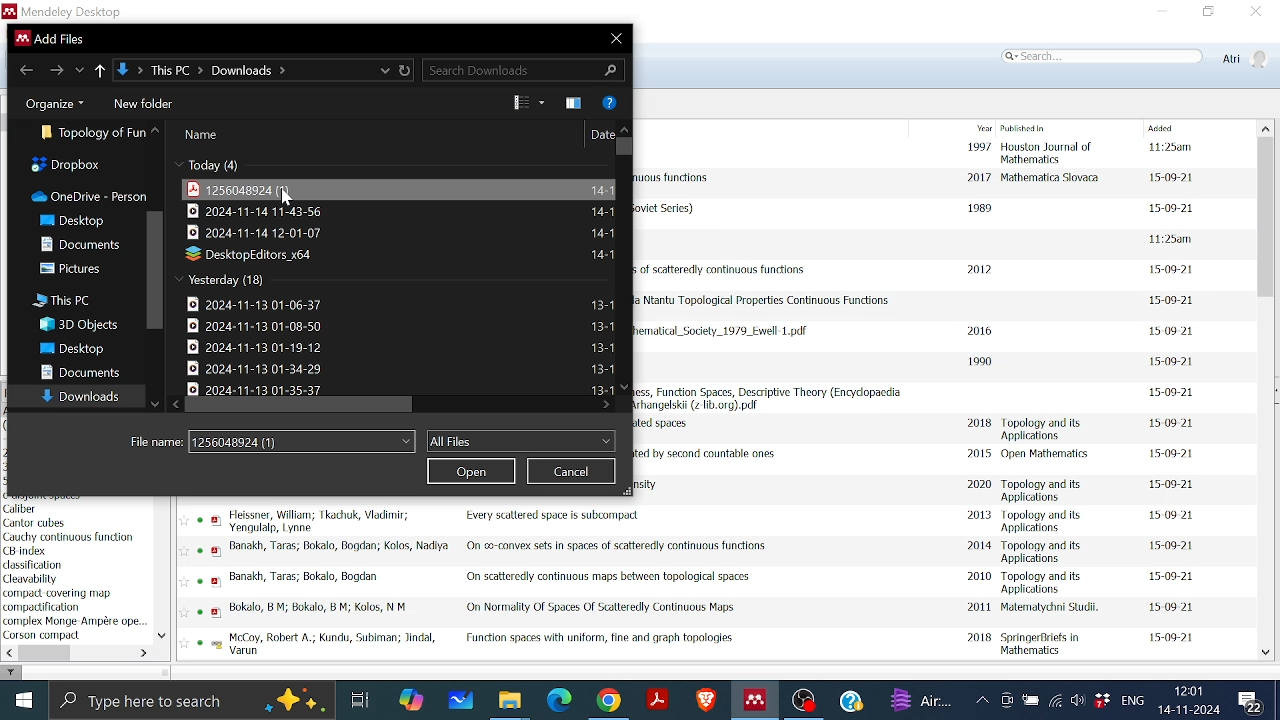 The image size is (1280, 720). What do you see at coordinates (83, 371) in the screenshot?
I see `Documents` at bounding box center [83, 371].